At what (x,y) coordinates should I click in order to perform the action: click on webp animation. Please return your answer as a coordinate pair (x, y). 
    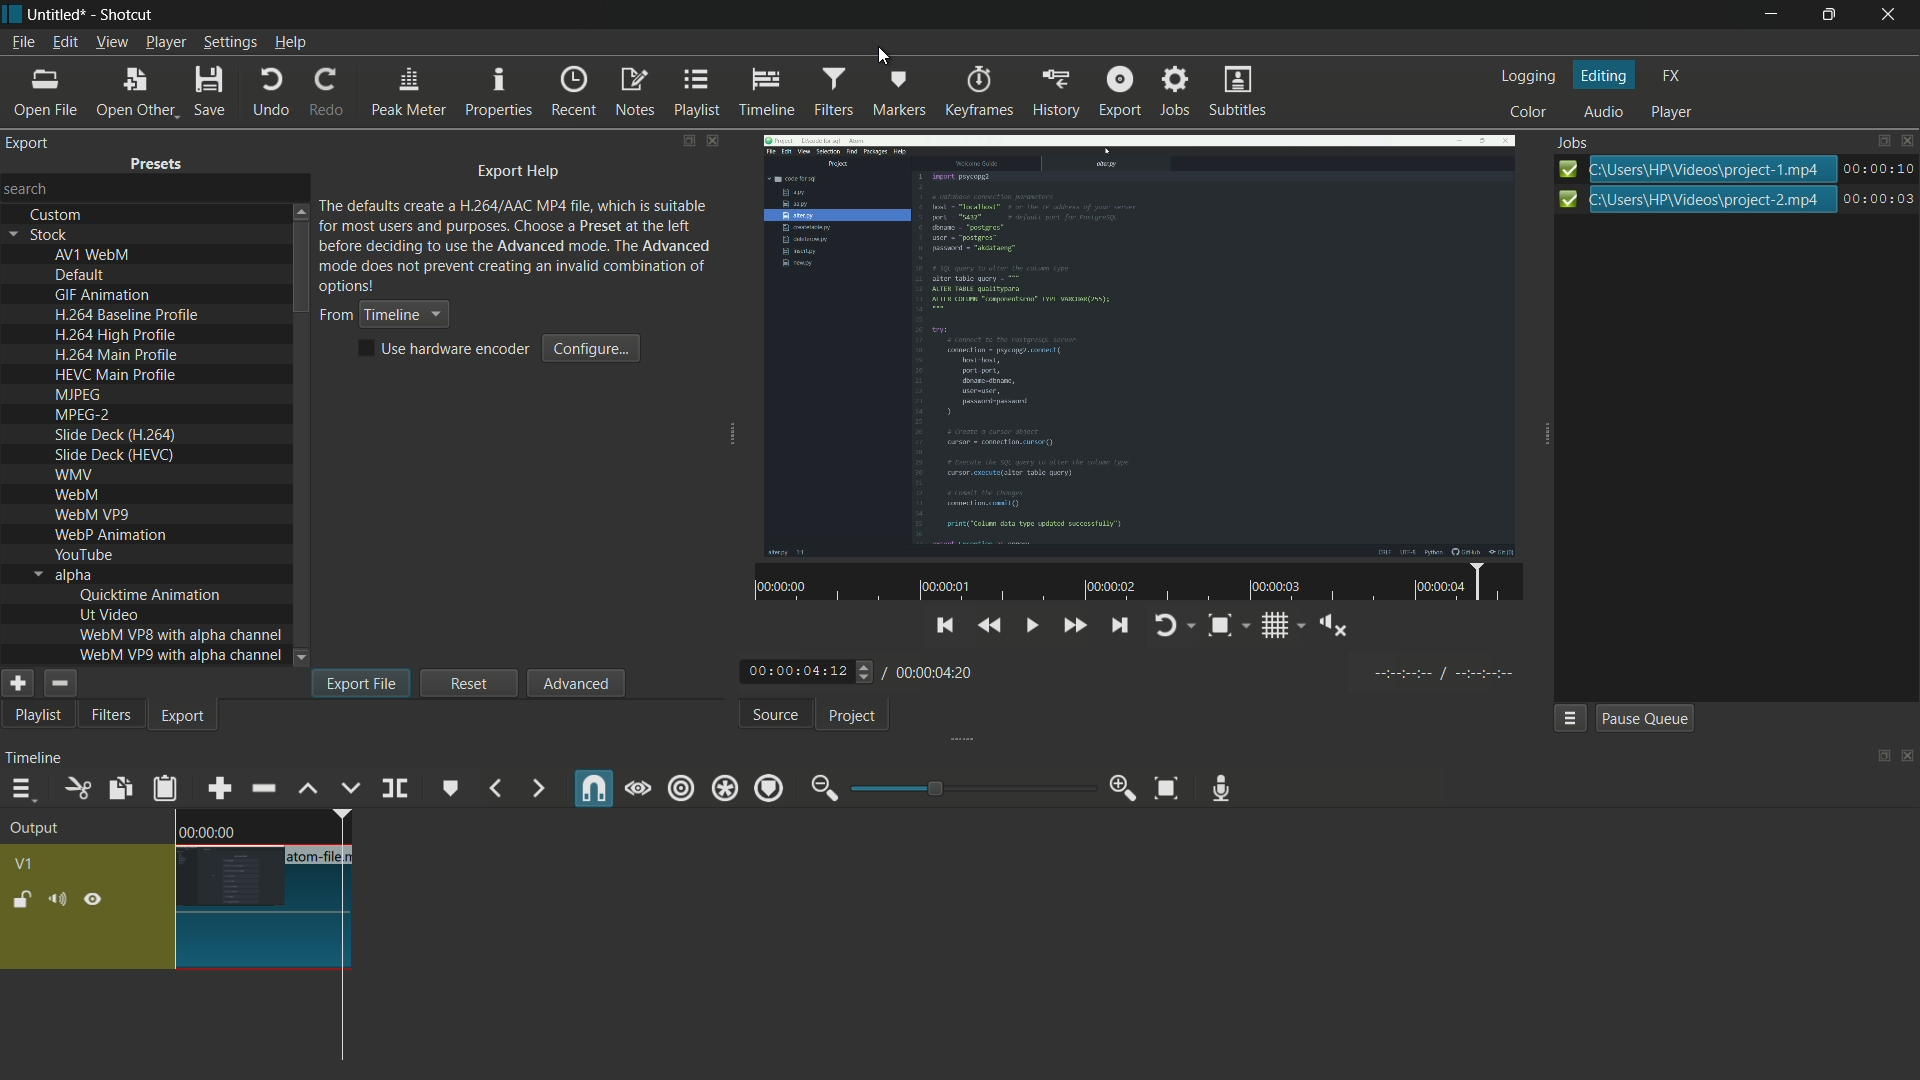
    Looking at the image, I should click on (110, 536).